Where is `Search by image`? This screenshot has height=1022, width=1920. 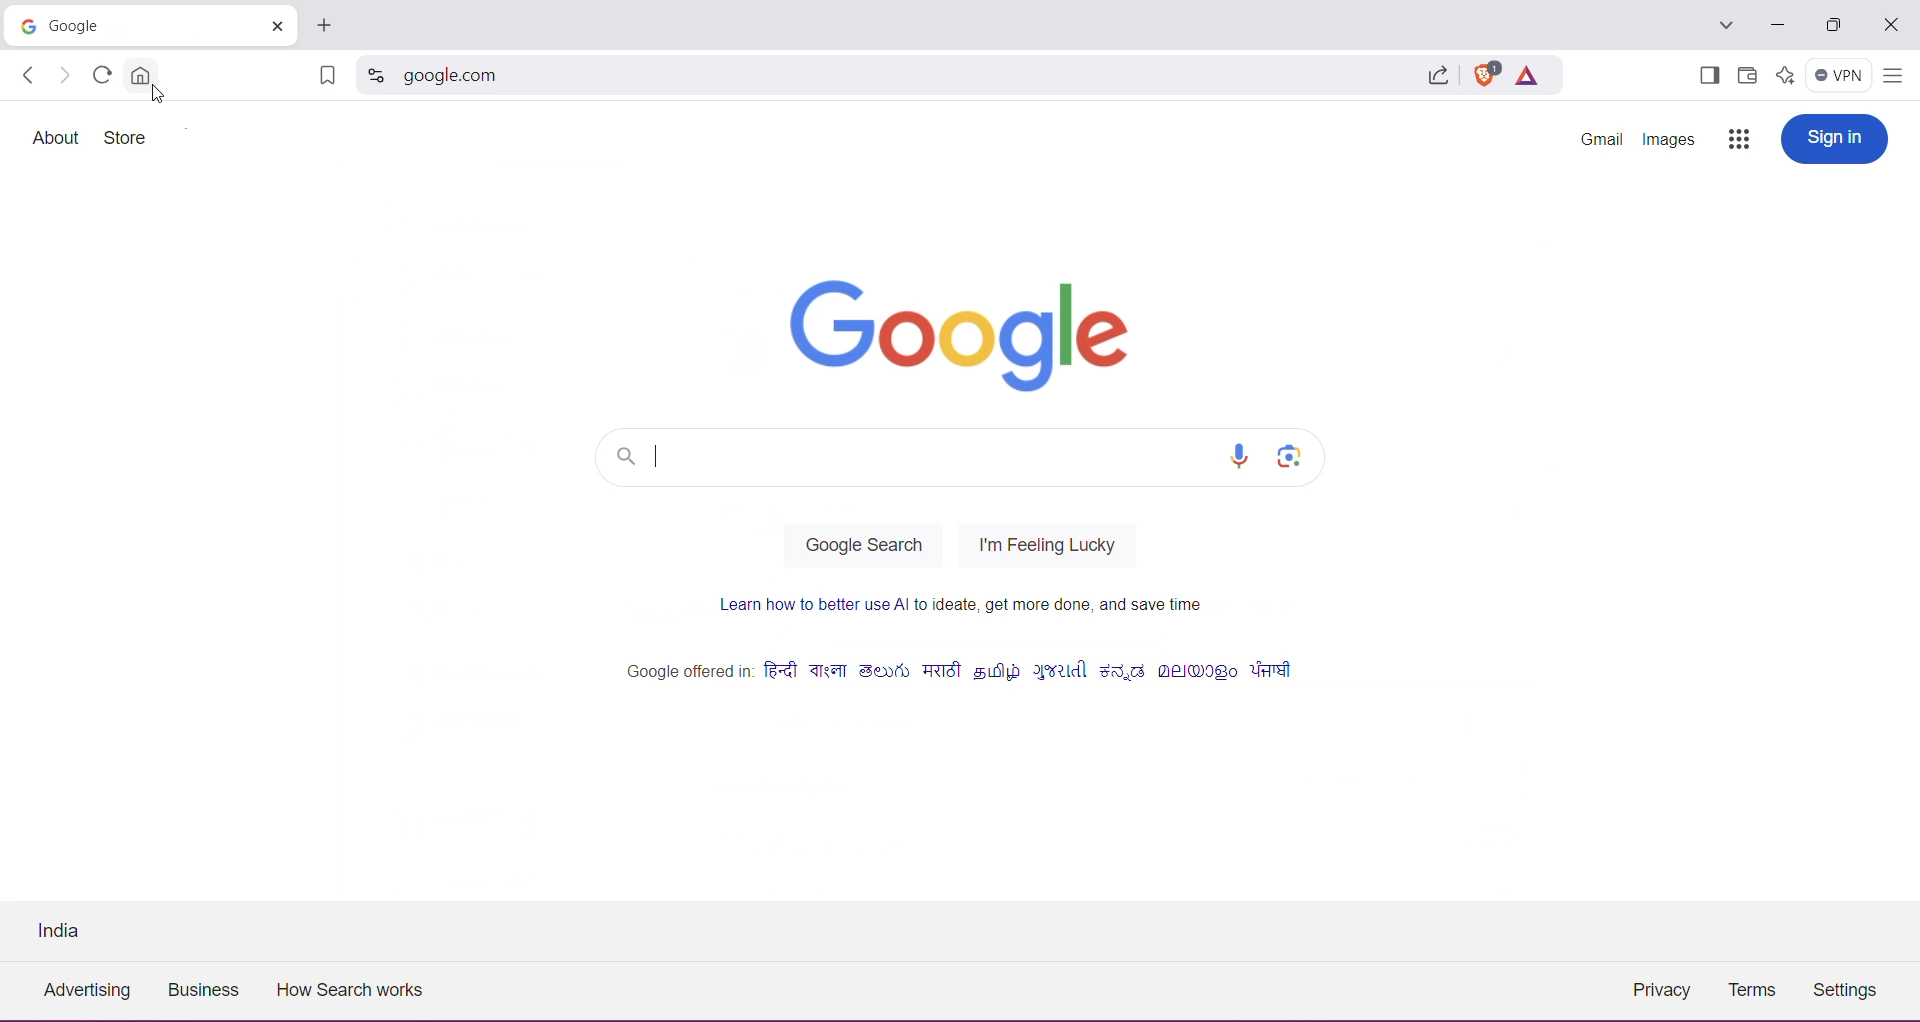
Search by image is located at coordinates (1289, 456).